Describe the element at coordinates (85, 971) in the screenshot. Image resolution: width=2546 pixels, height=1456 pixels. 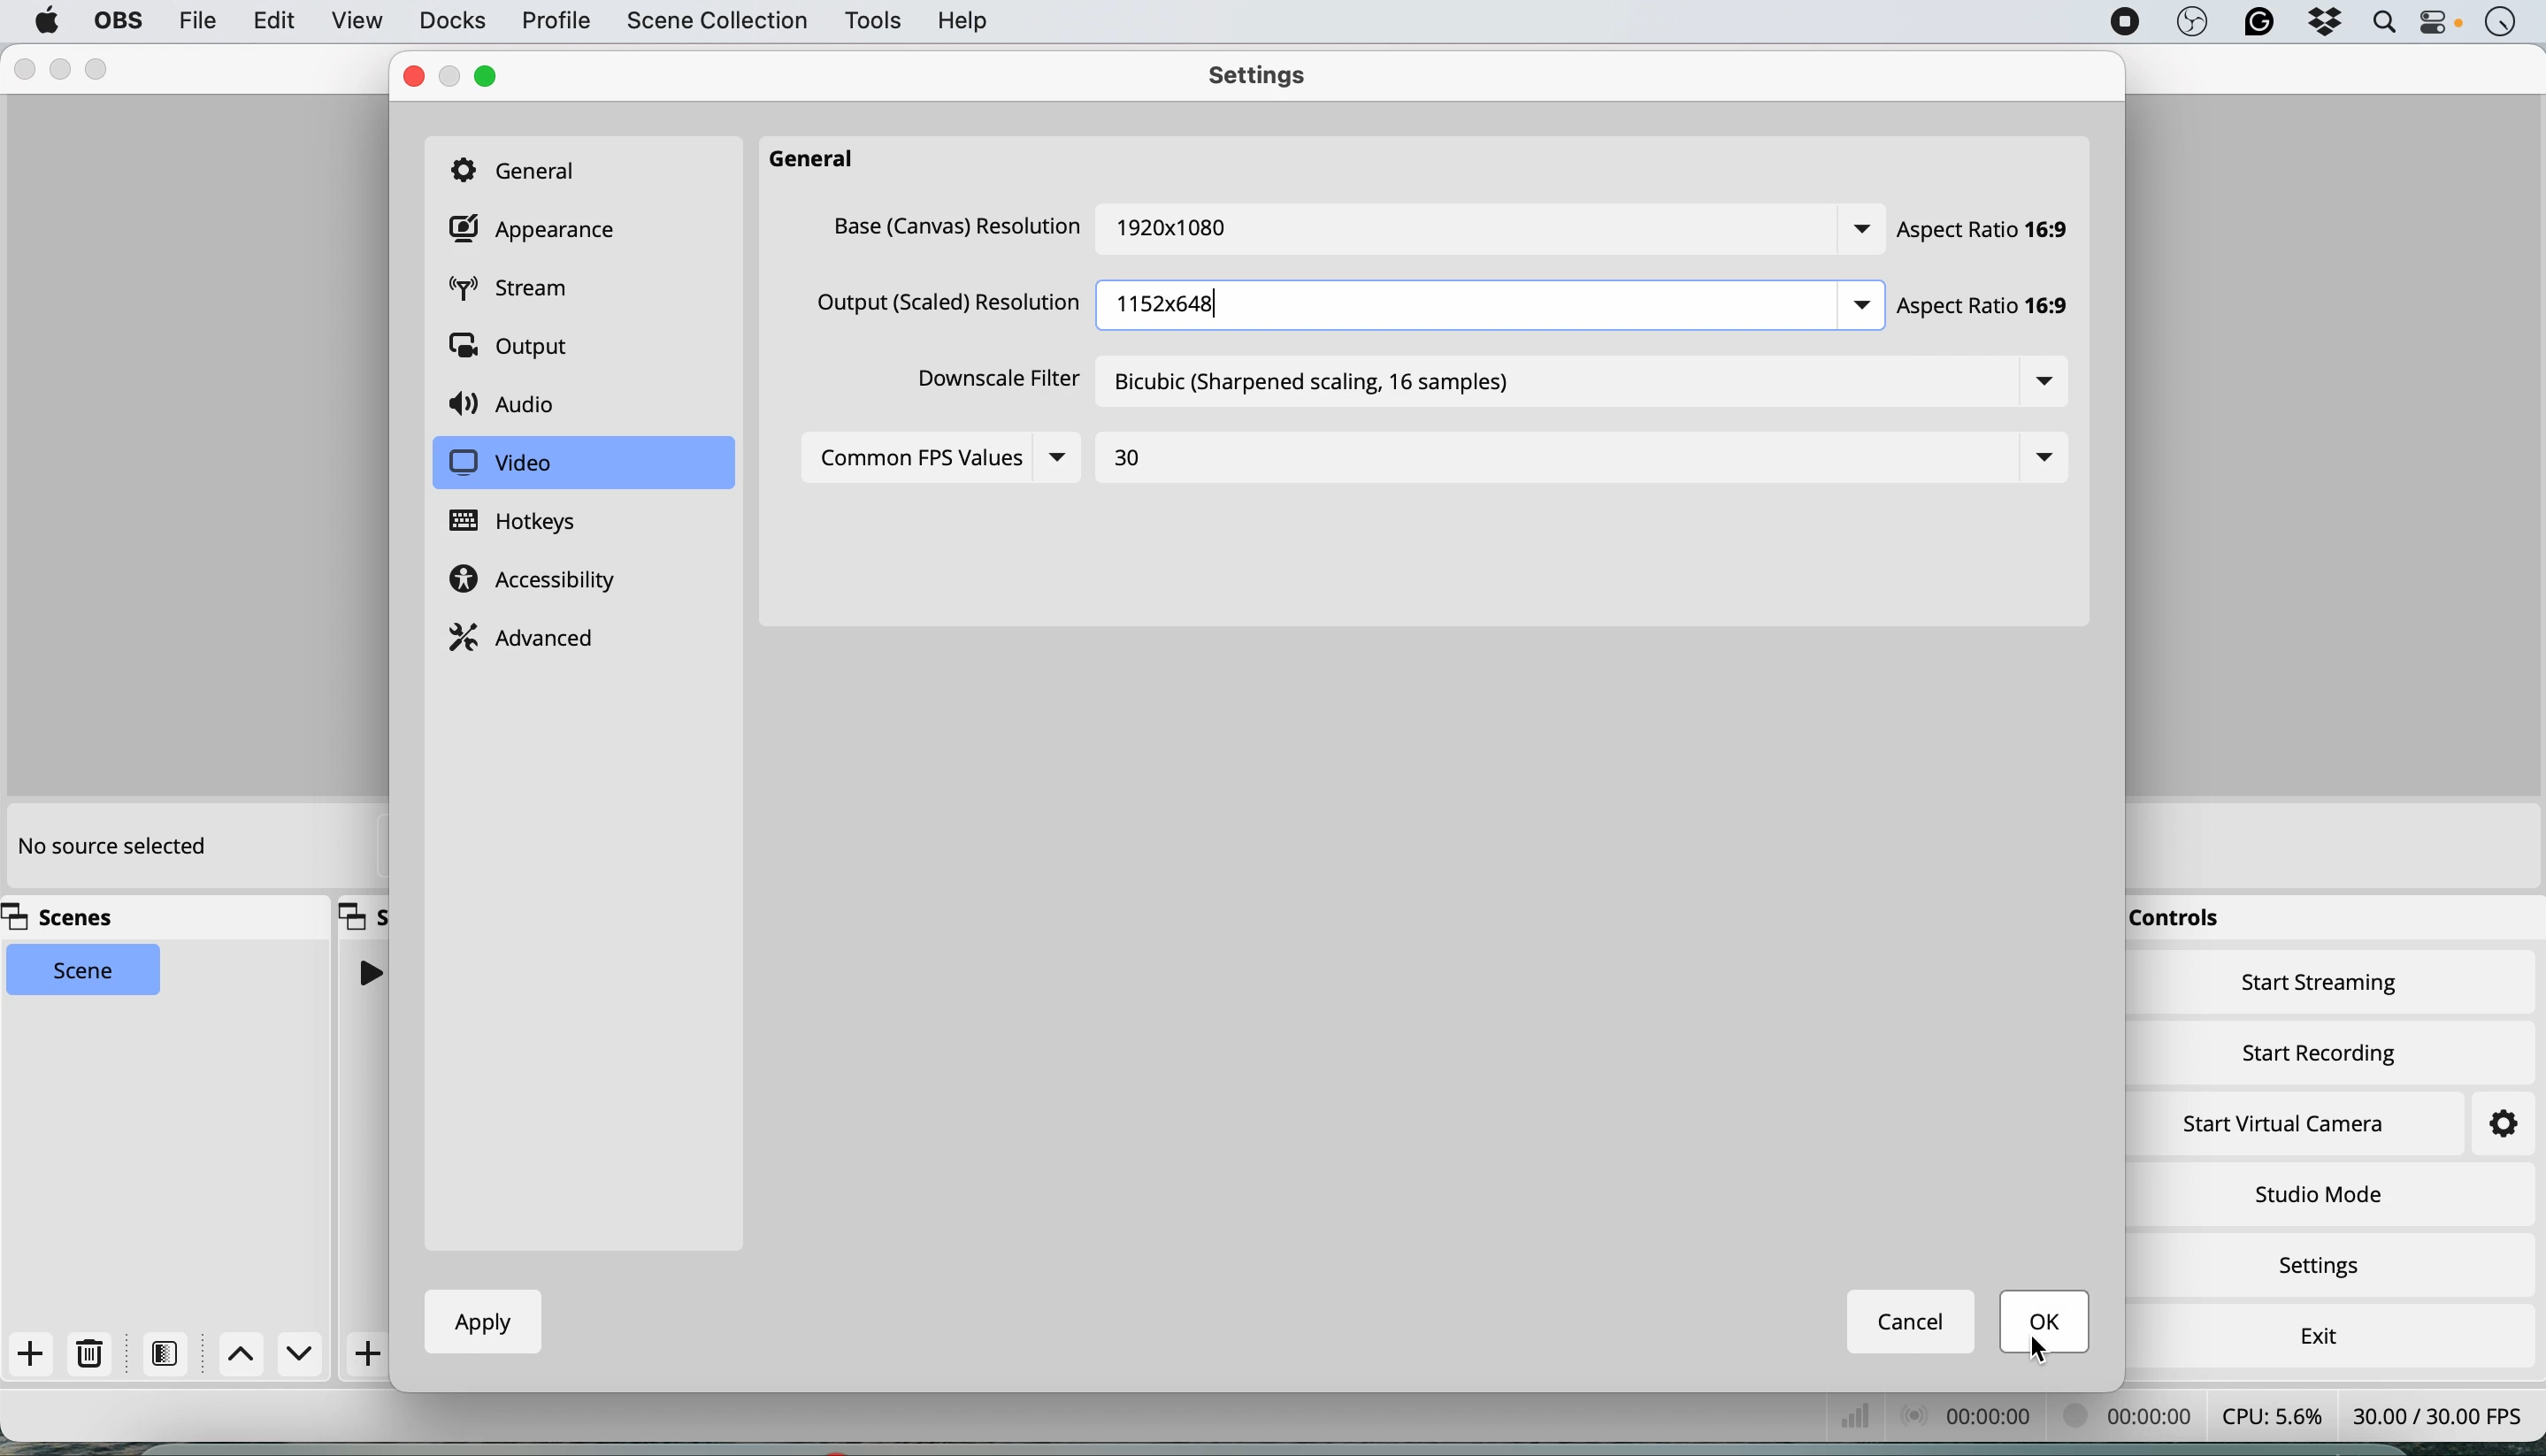
I see `scene` at that location.